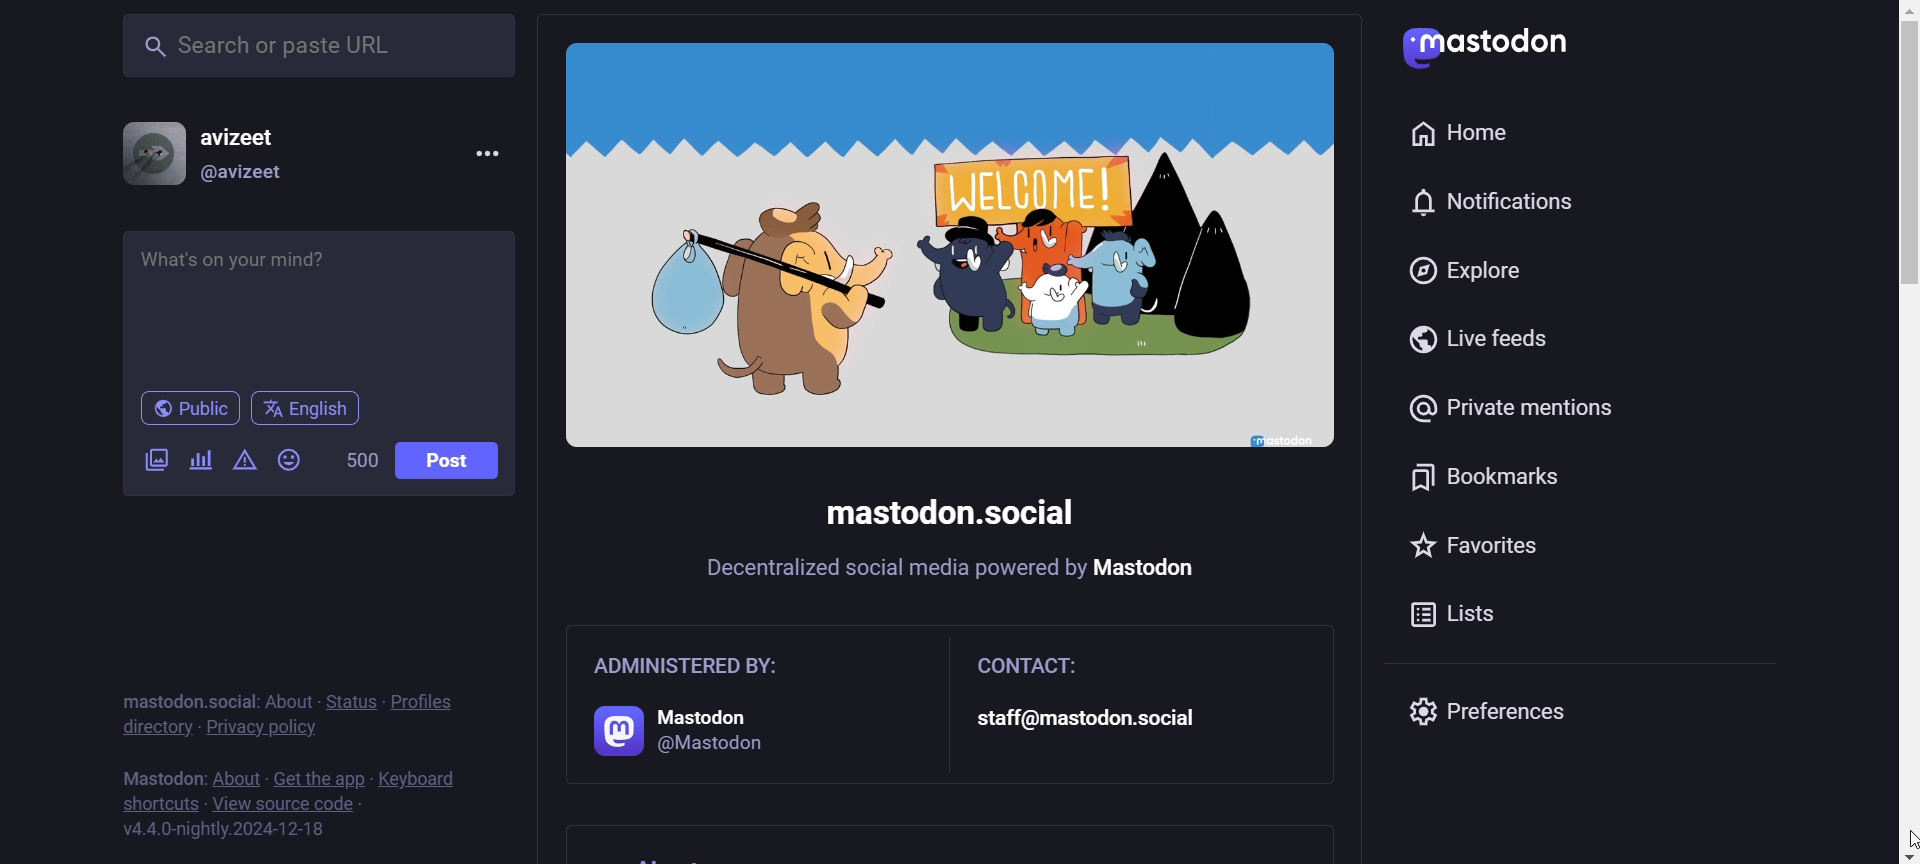 Image resolution: width=1920 pixels, height=864 pixels. What do you see at coordinates (891, 569) in the screenshot?
I see `Decentralized social media powered by` at bounding box center [891, 569].